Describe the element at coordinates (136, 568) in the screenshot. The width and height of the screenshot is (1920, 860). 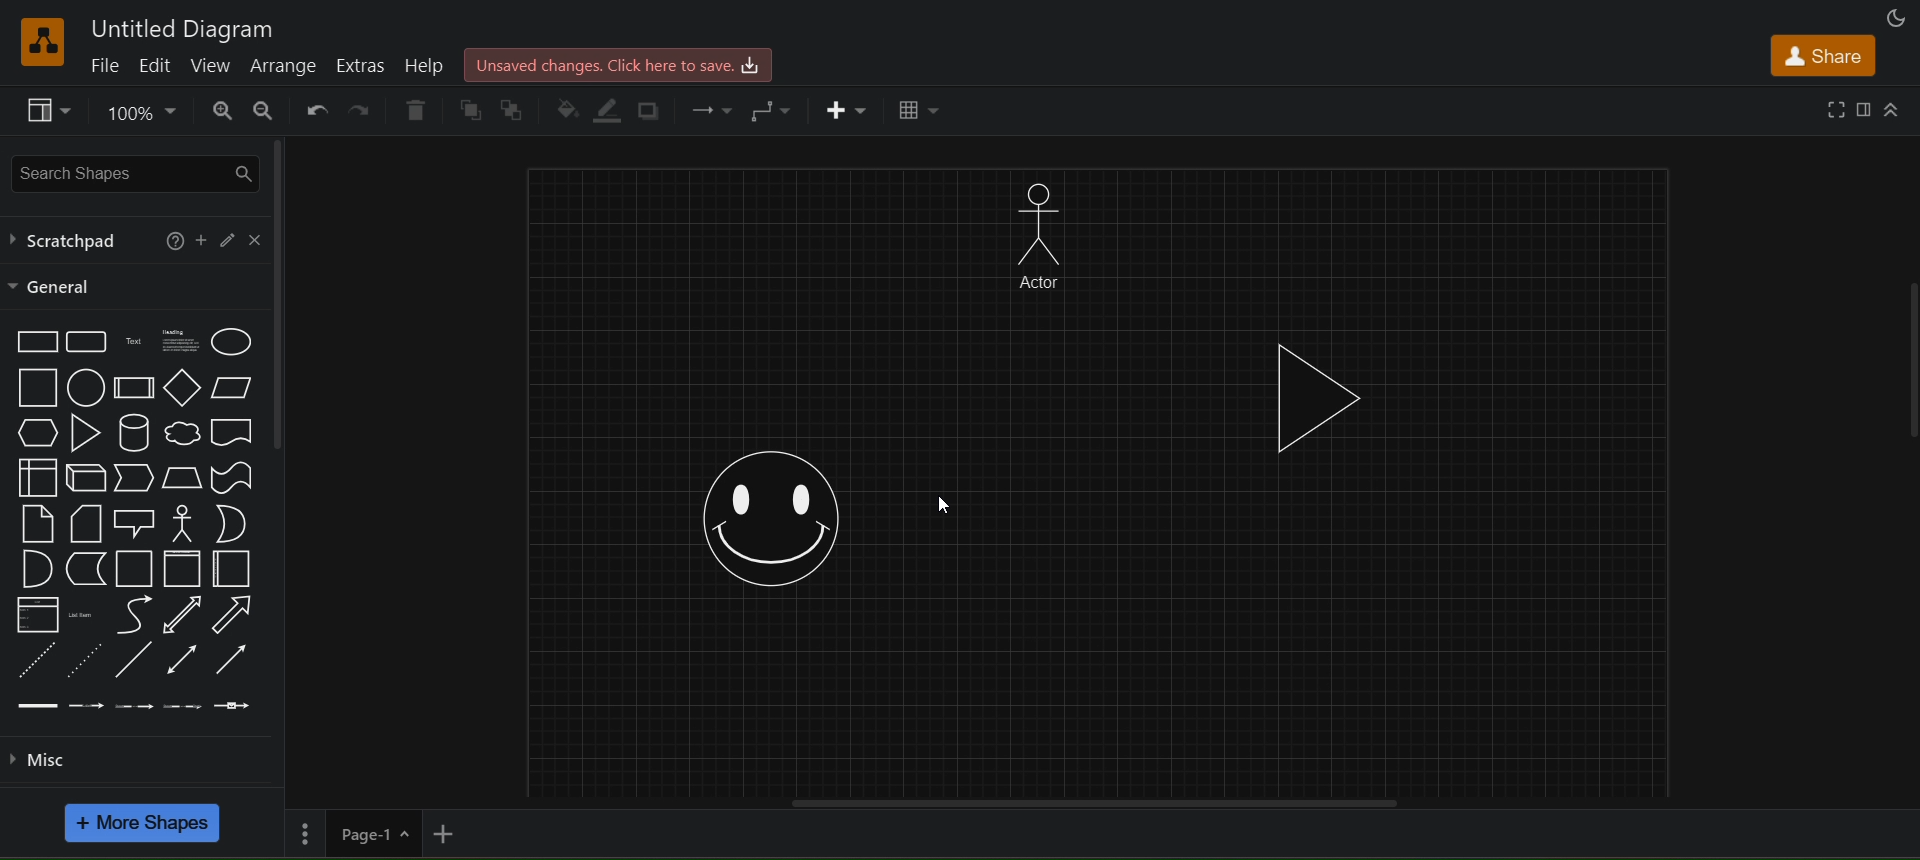
I see `container` at that location.